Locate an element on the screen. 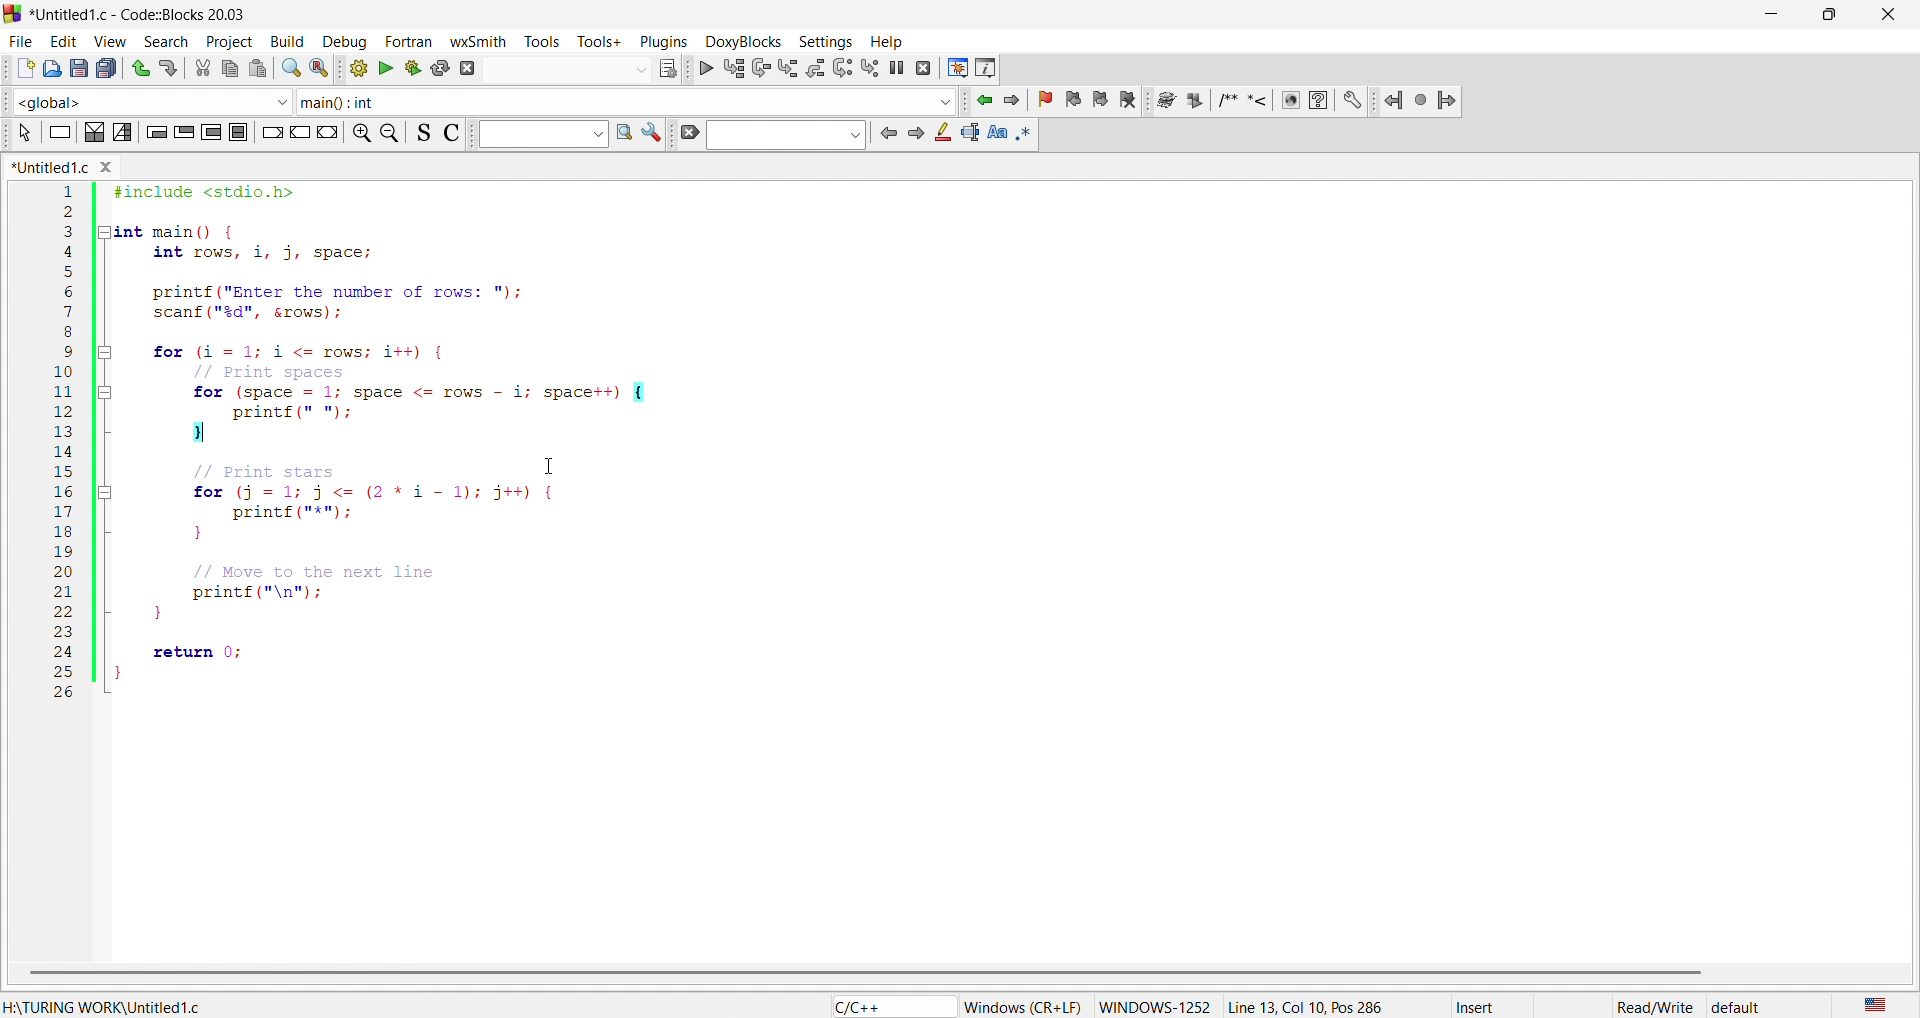 The image size is (1920, 1018). search and replace is located at coordinates (322, 69).